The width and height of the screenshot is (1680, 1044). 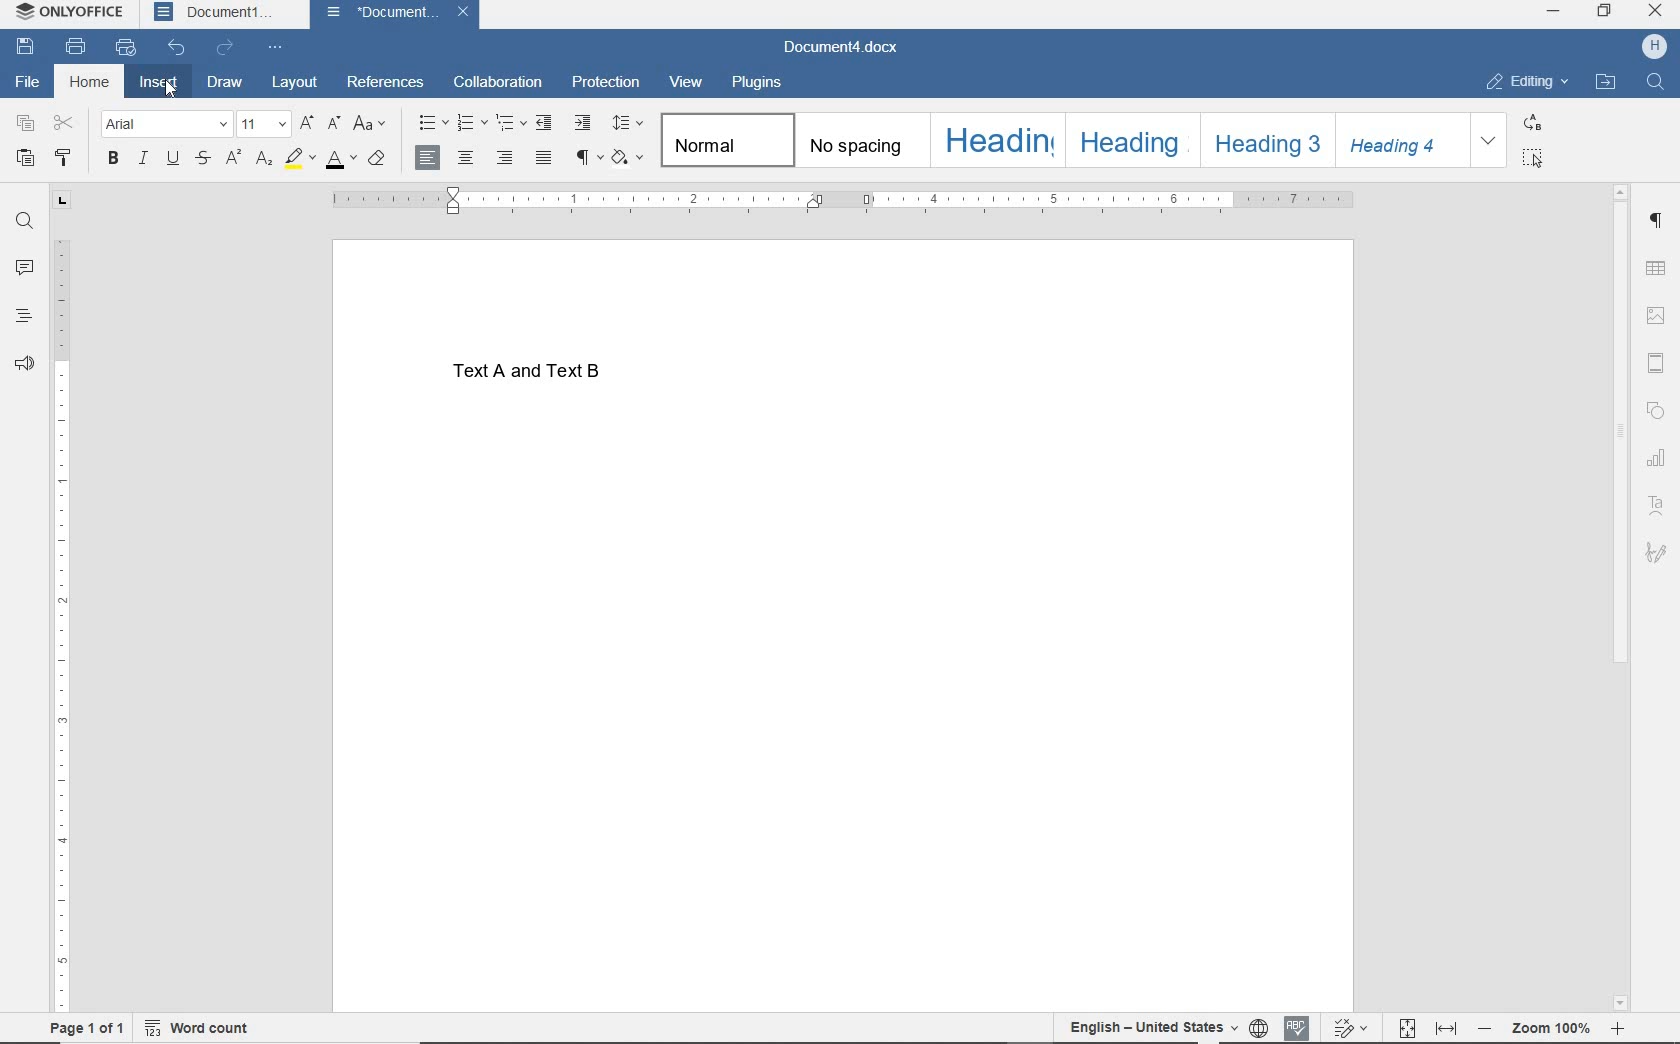 What do you see at coordinates (298, 160) in the screenshot?
I see `HIGHLIGHT COLOR` at bounding box center [298, 160].